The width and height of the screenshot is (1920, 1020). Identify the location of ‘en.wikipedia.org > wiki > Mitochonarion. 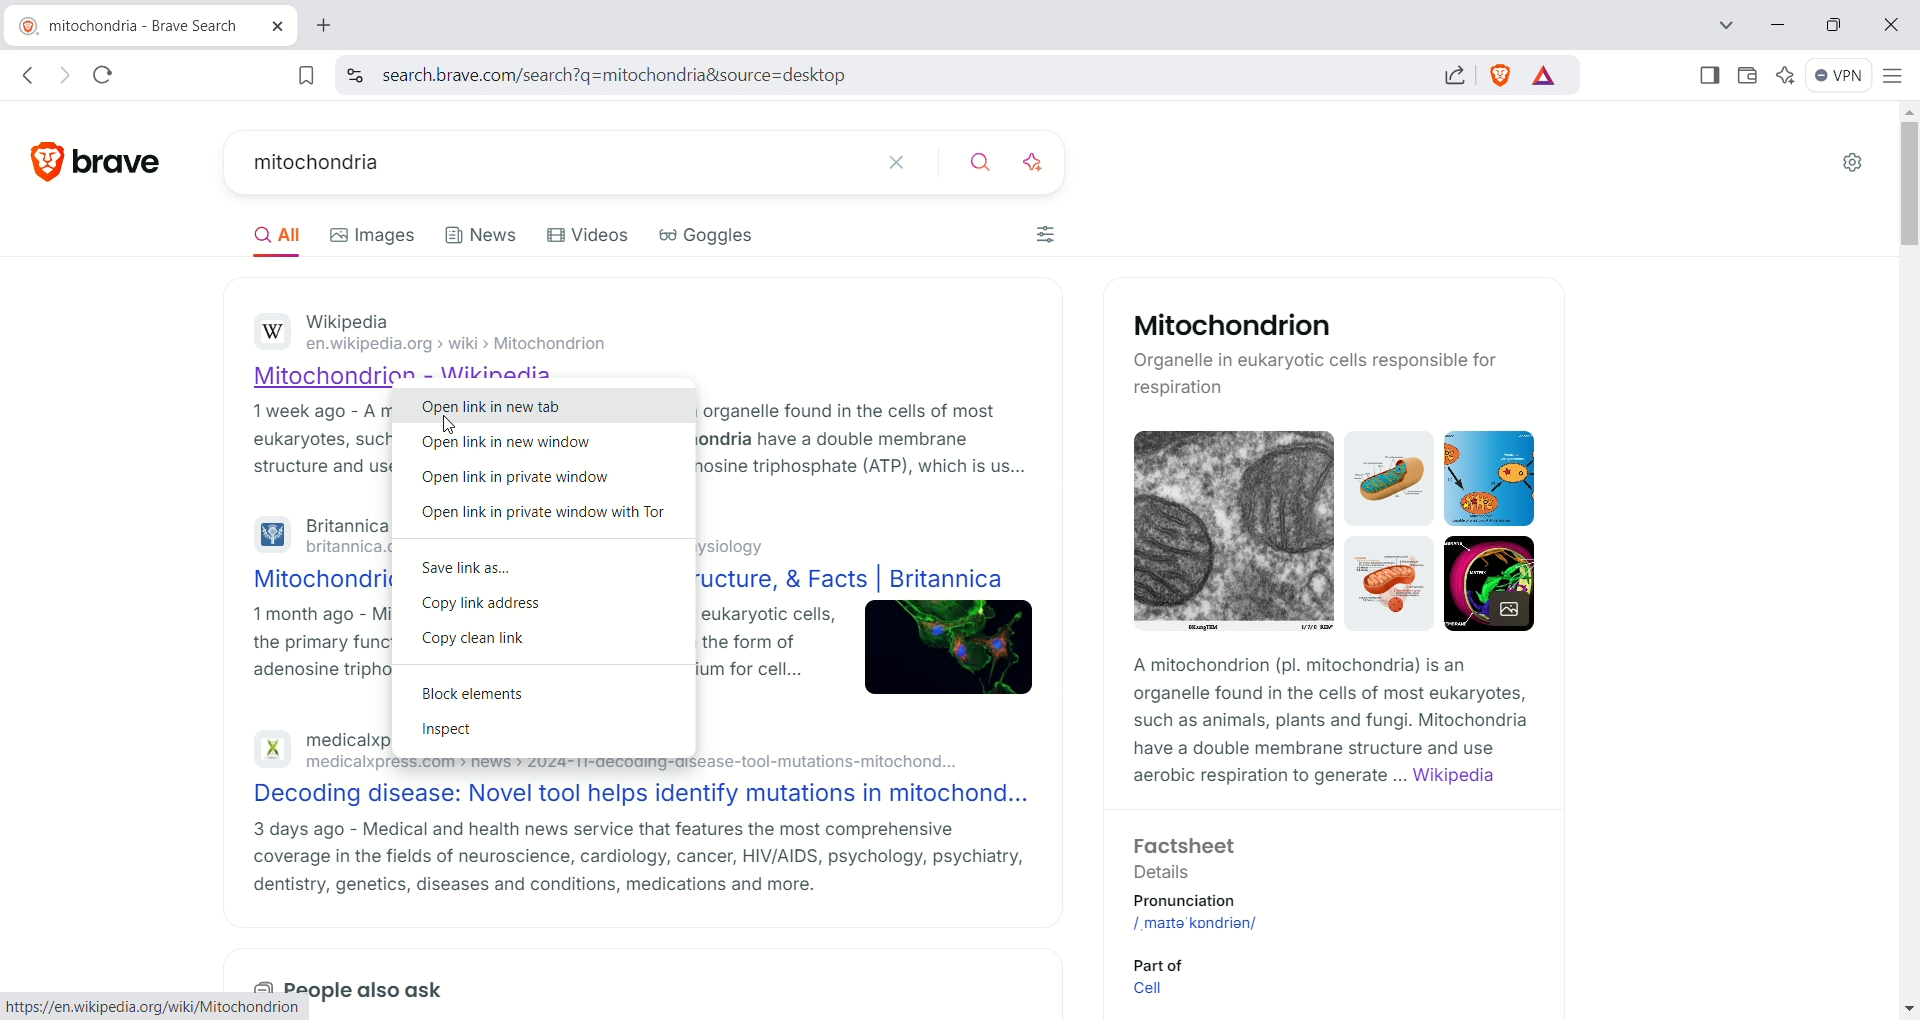
(459, 344).